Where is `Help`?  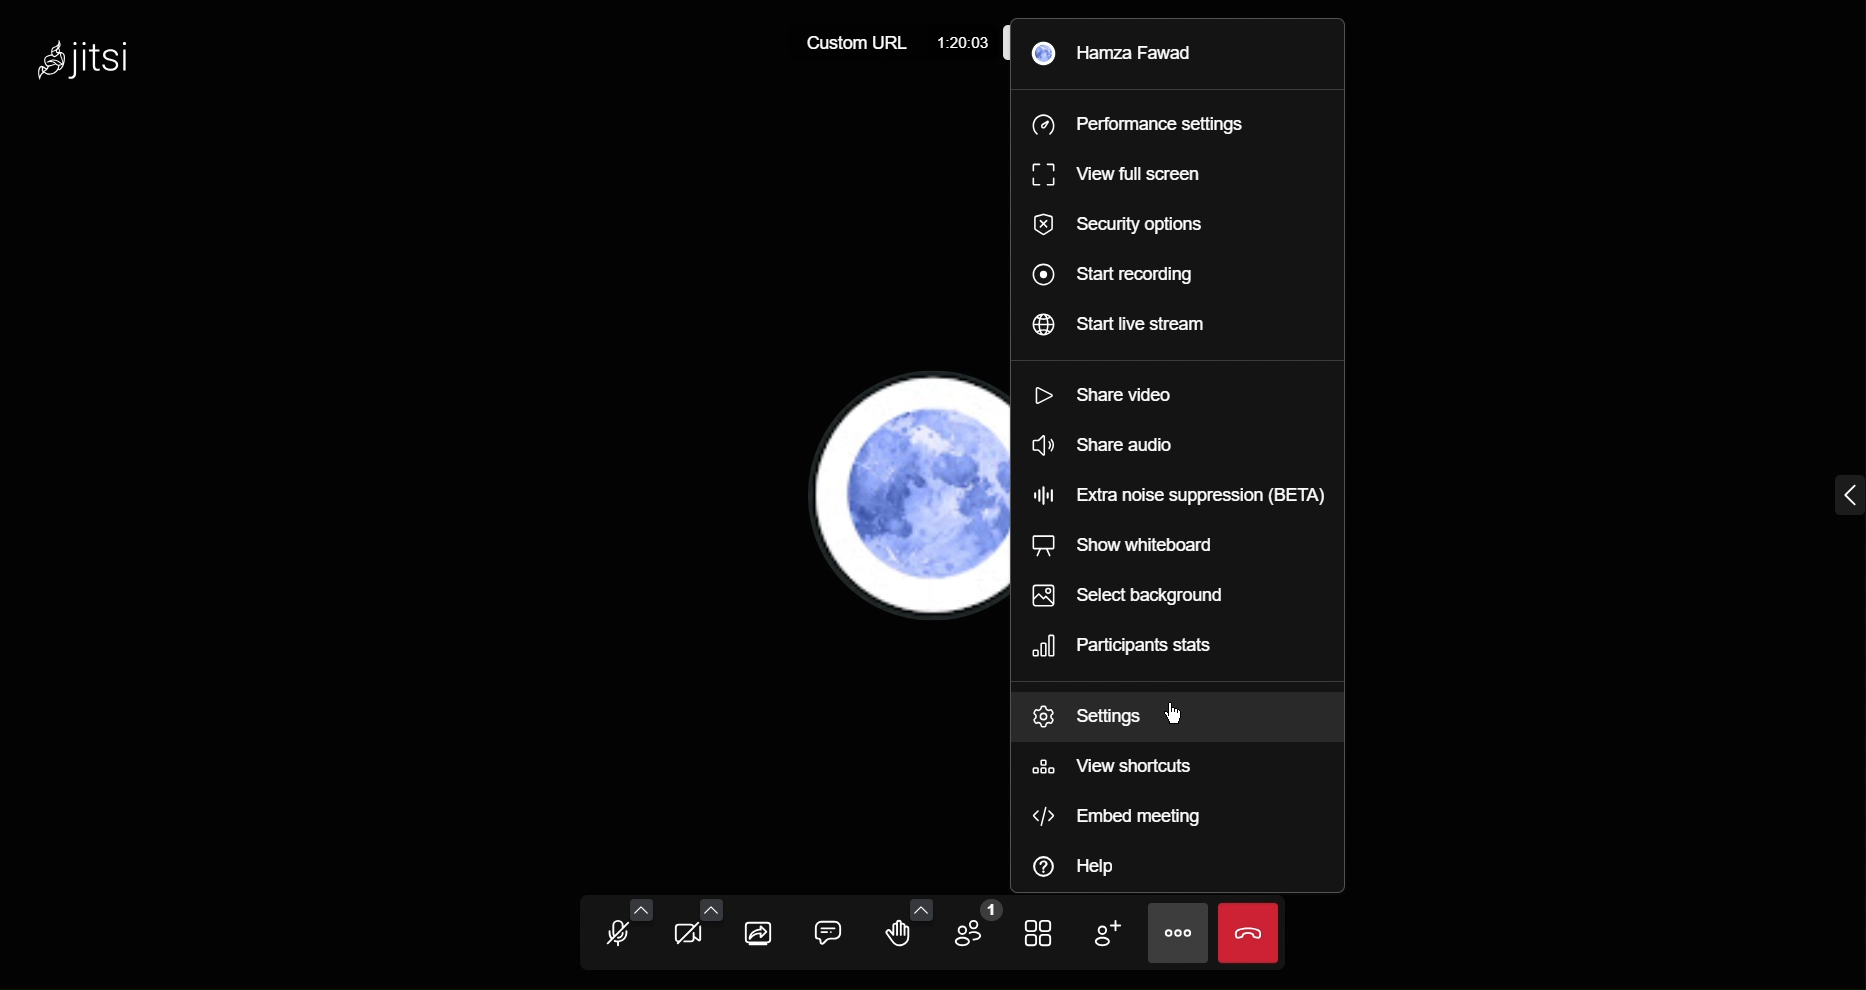 Help is located at coordinates (1084, 868).